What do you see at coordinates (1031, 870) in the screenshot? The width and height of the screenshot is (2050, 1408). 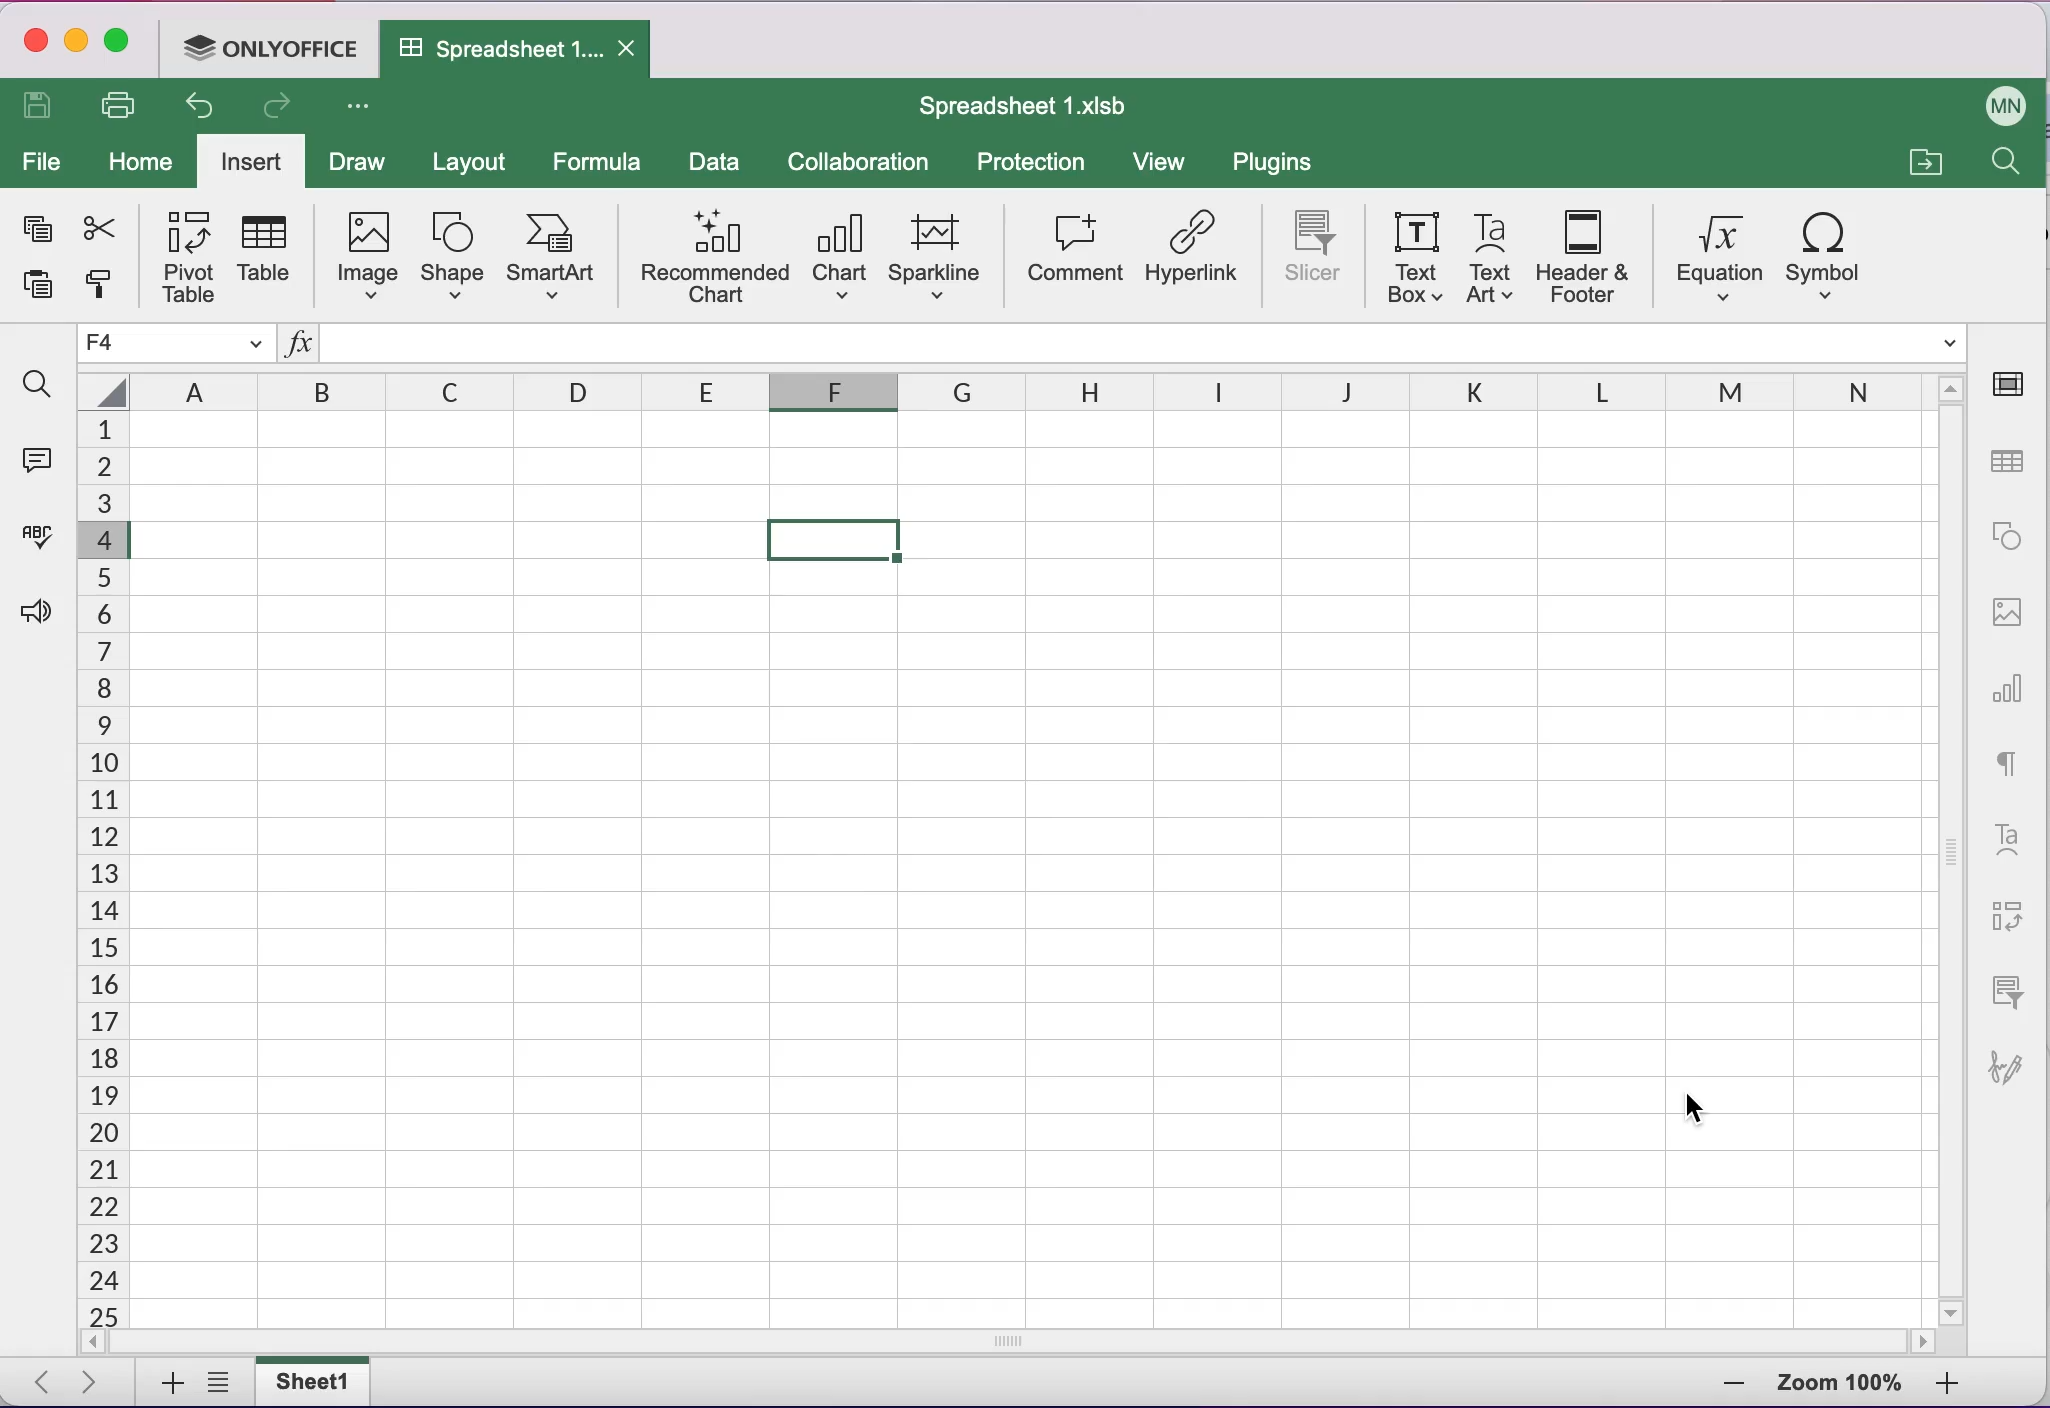 I see `columns canvas` at bounding box center [1031, 870].